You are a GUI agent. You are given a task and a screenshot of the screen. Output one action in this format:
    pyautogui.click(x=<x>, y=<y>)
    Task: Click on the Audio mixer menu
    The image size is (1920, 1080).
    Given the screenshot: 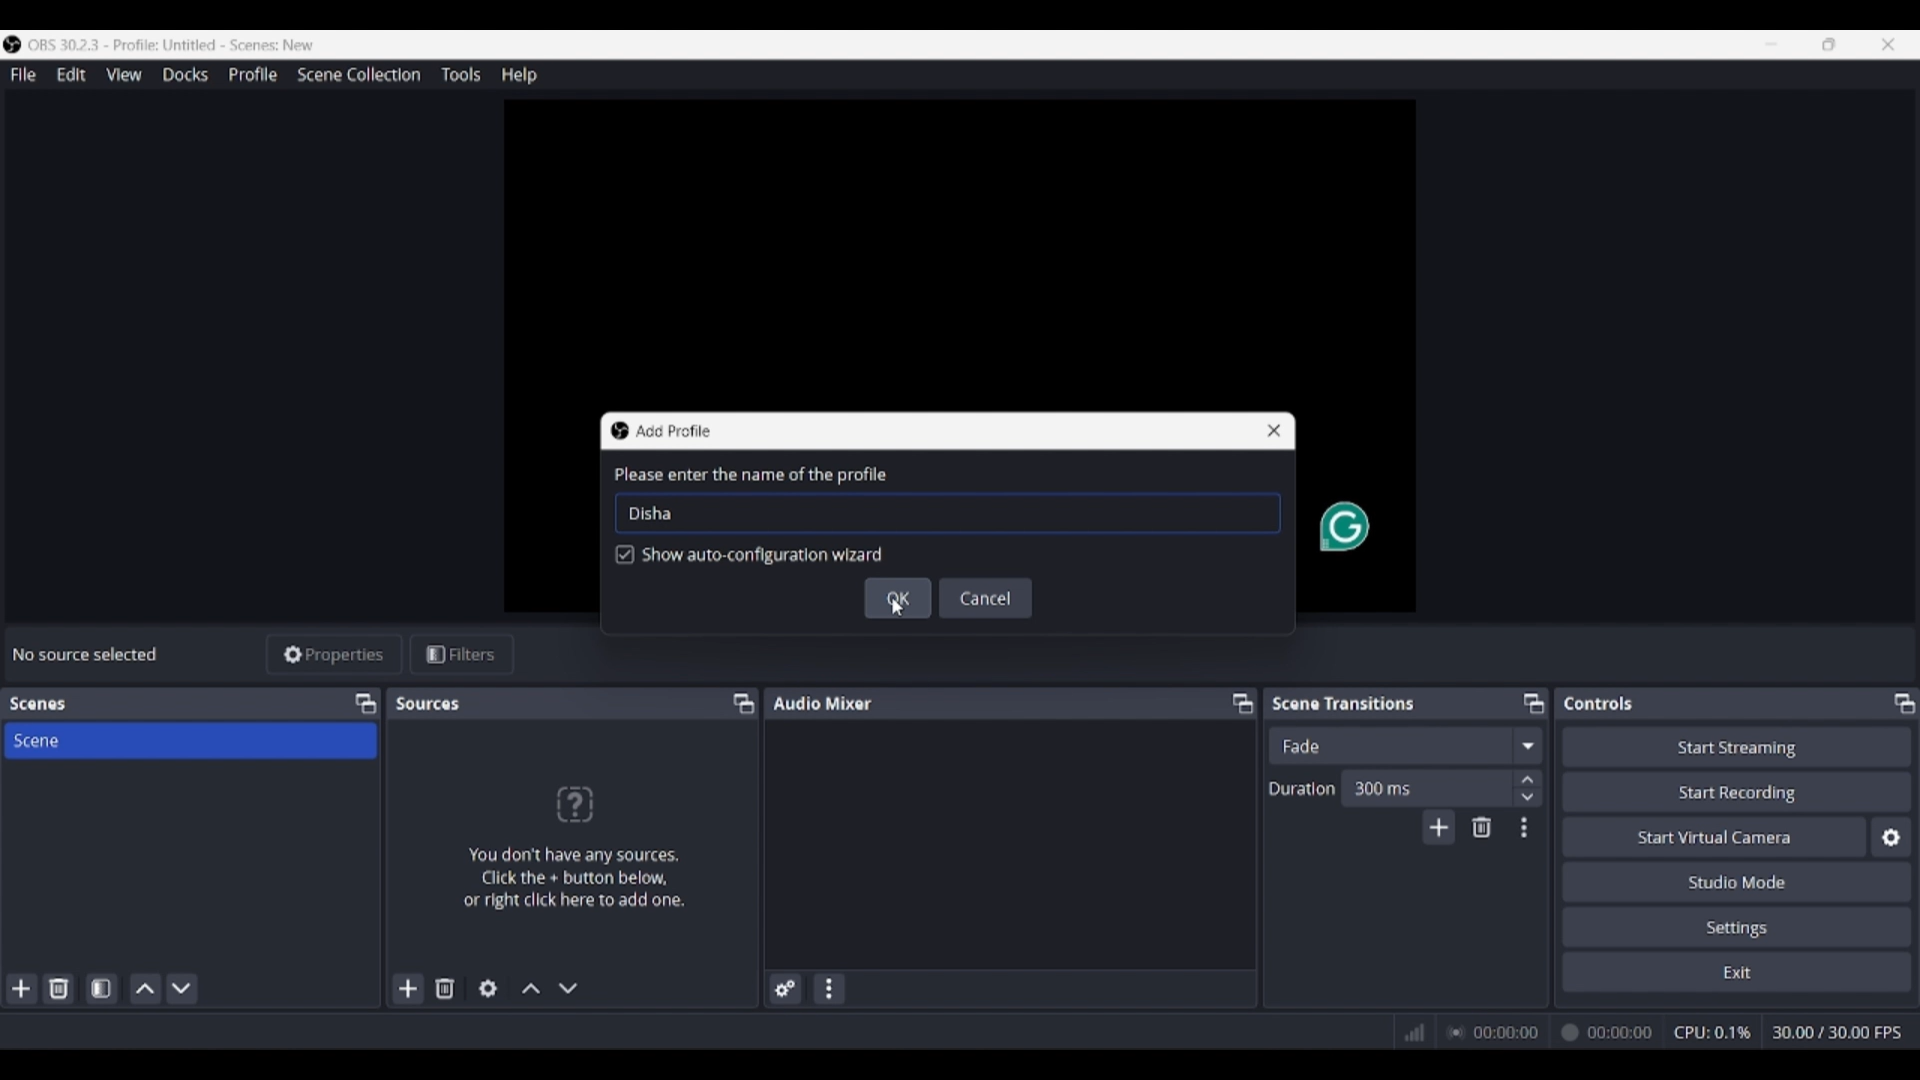 What is the action you would take?
    pyautogui.click(x=828, y=989)
    